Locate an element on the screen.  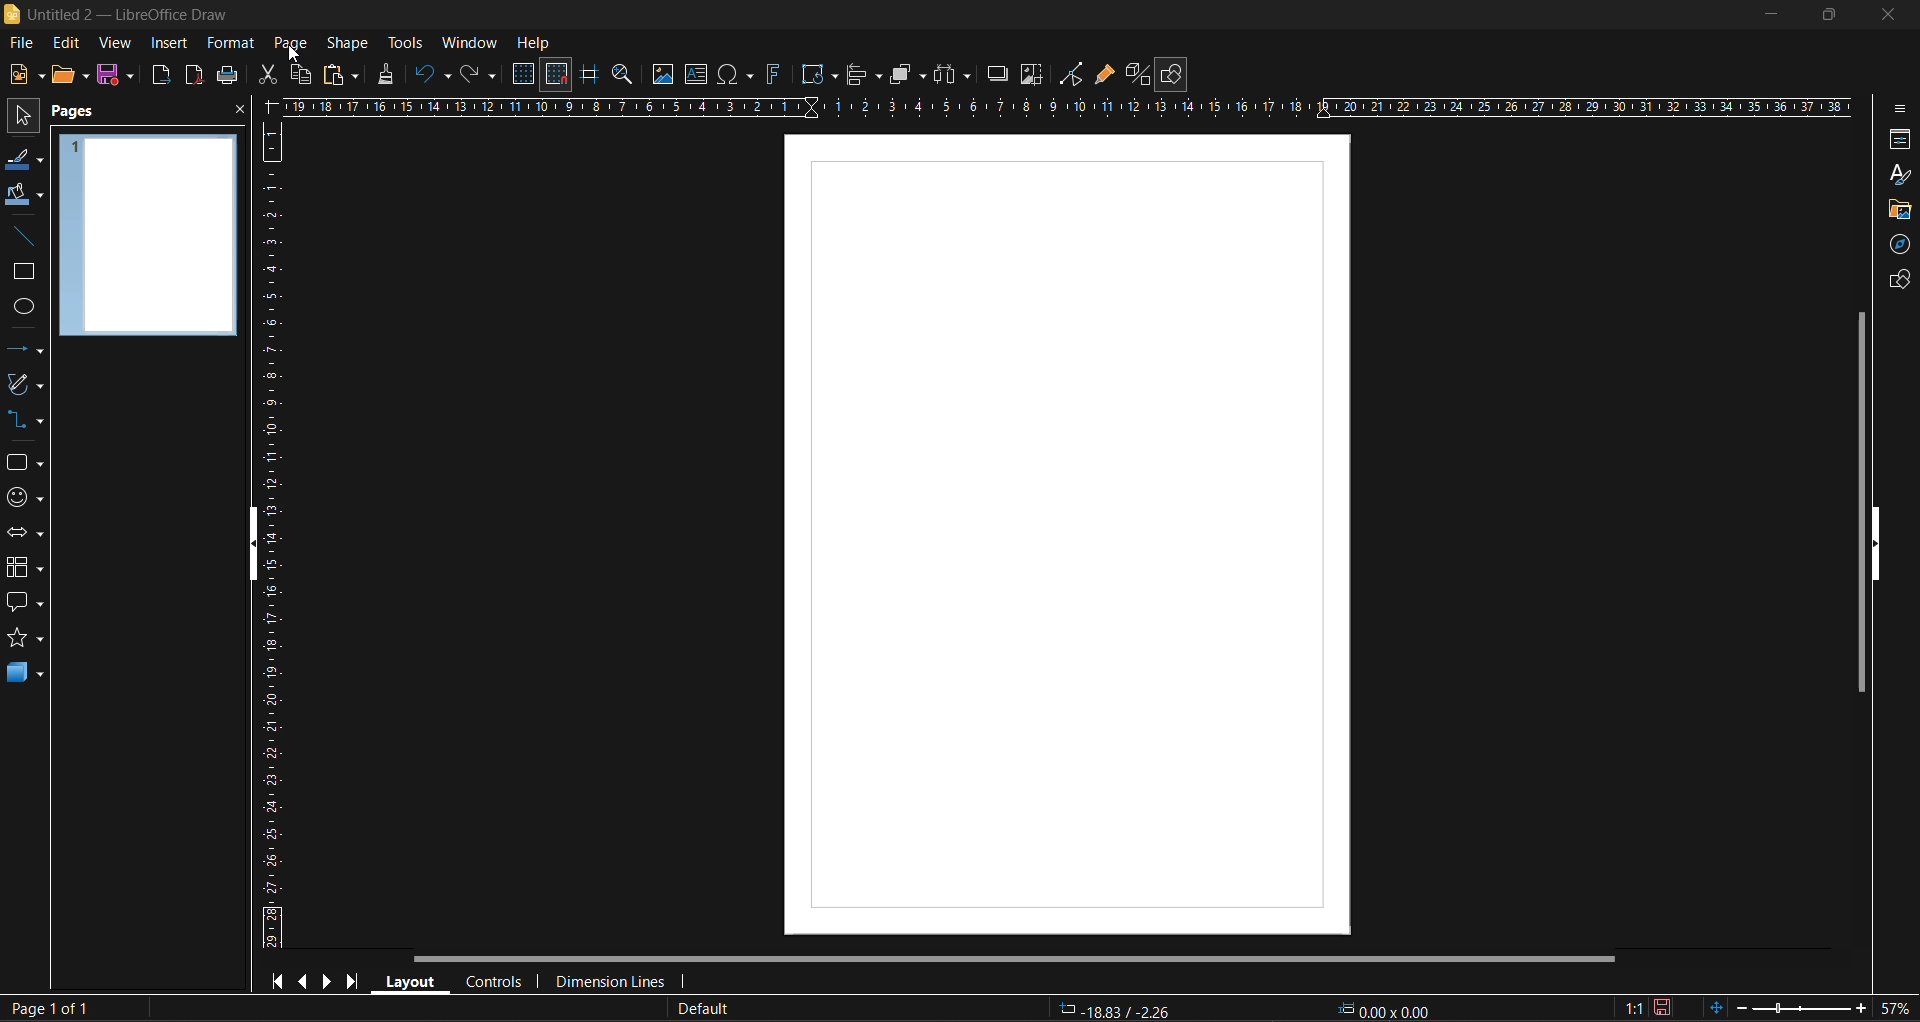
shadow is located at coordinates (1001, 72).